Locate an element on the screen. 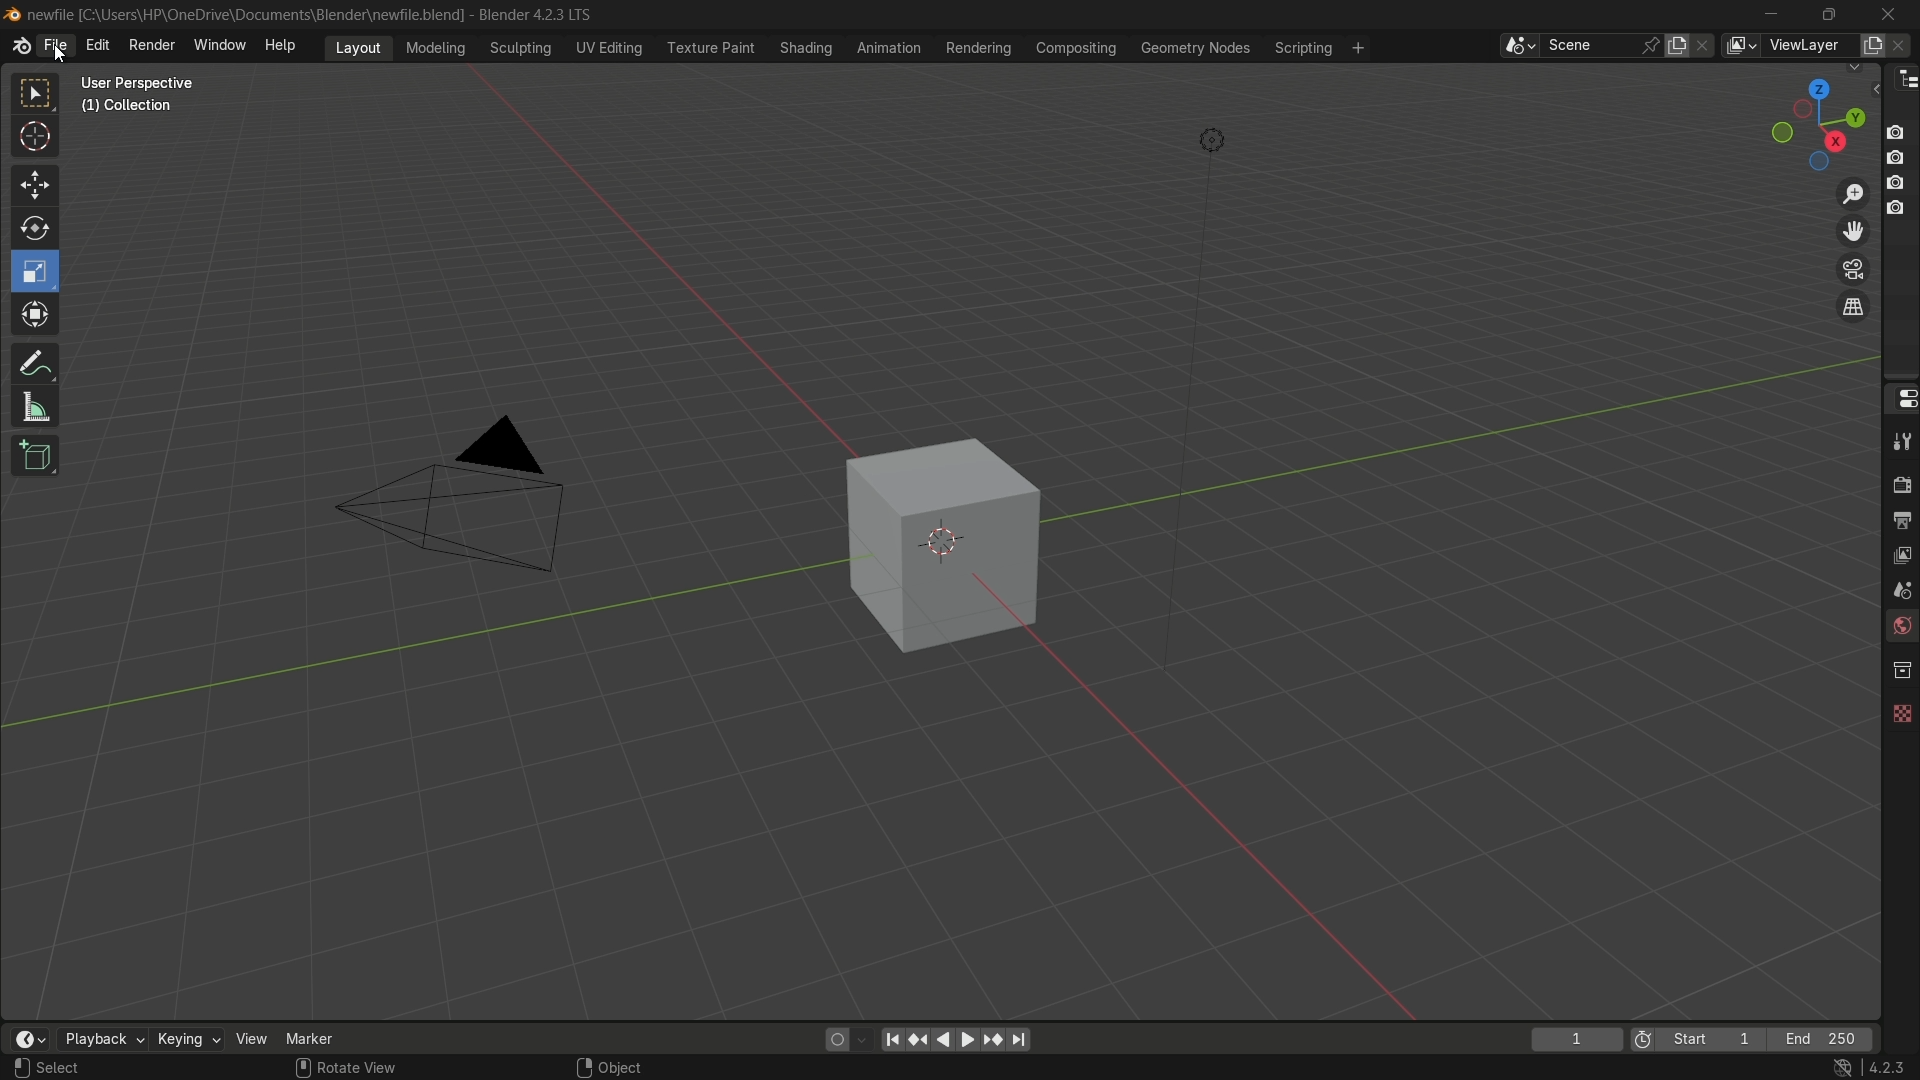 This screenshot has width=1920, height=1080. pin scene to workplace is located at coordinates (1653, 45).